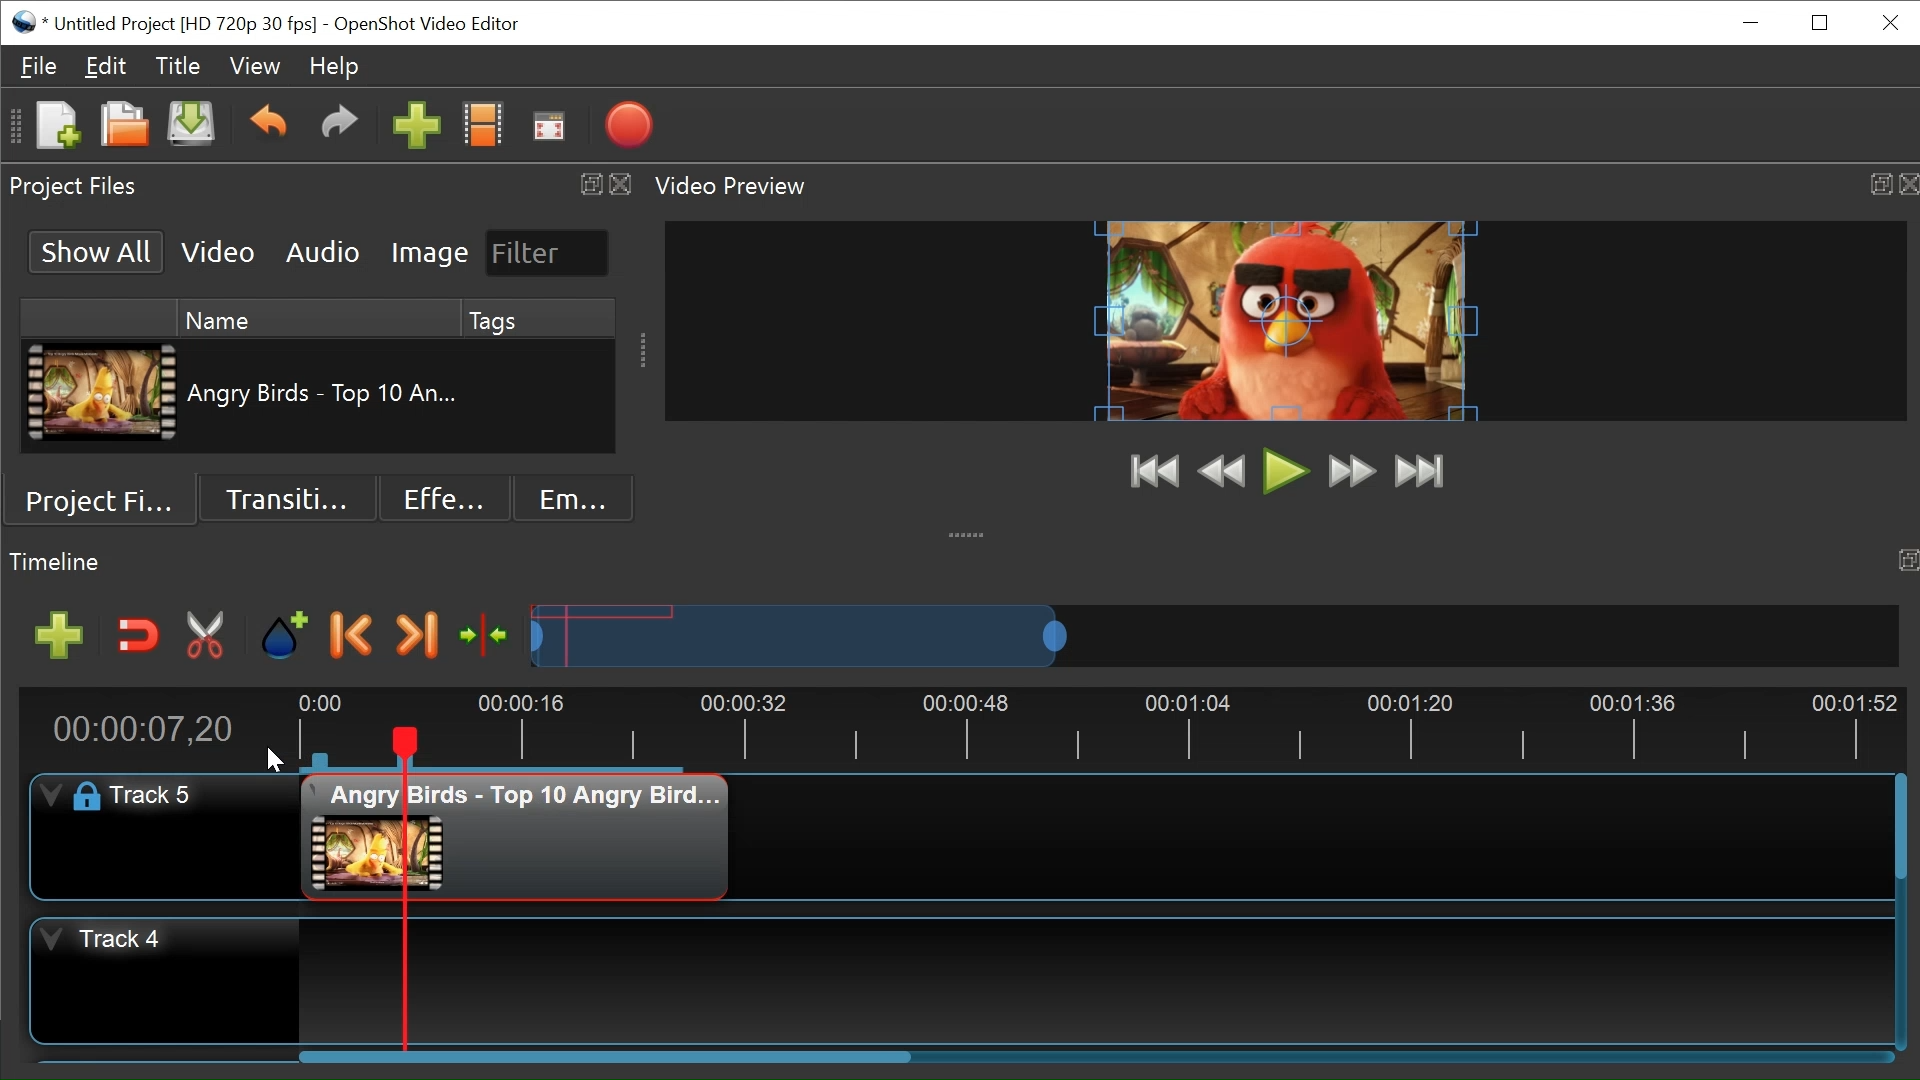 The image size is (1920, 1080). Describe the element at coordinates (273, 752) in the screenshot. I see `cursor` at that location.